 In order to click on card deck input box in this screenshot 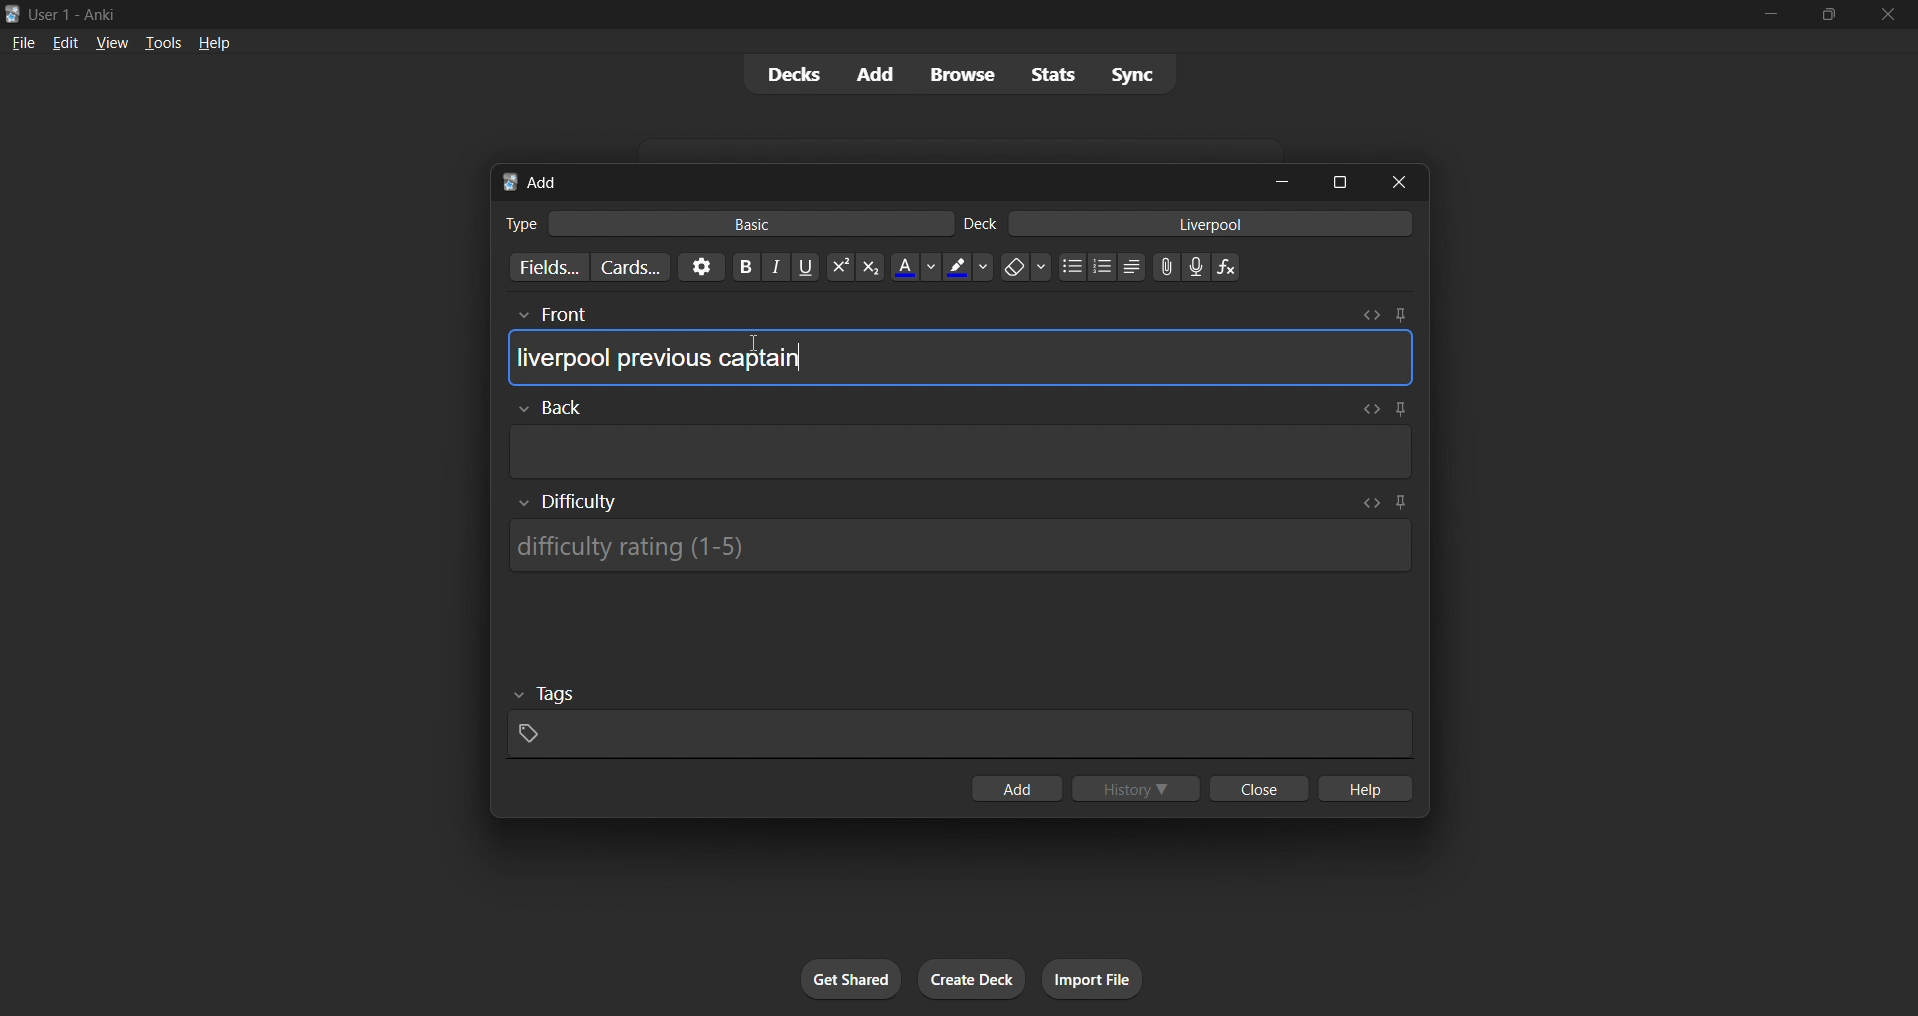, I will do `click(1193, 227)`.